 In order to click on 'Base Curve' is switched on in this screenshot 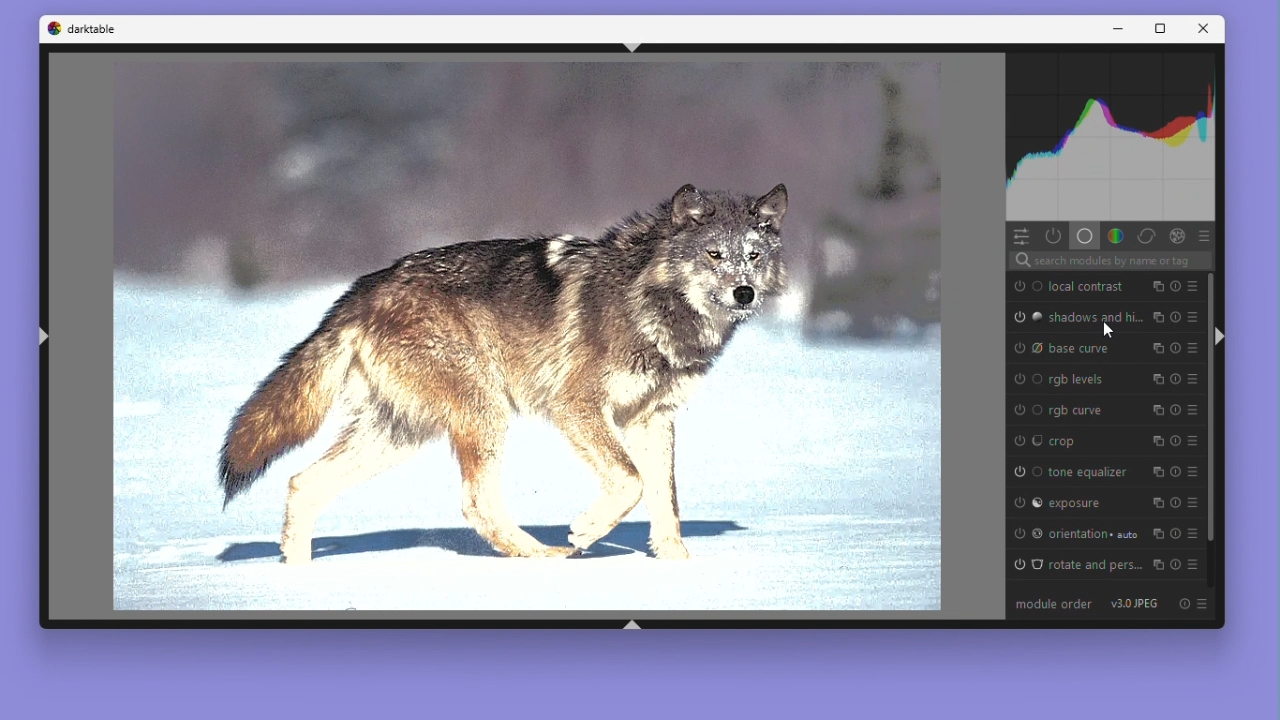, I will do `click(1027, 350)`.